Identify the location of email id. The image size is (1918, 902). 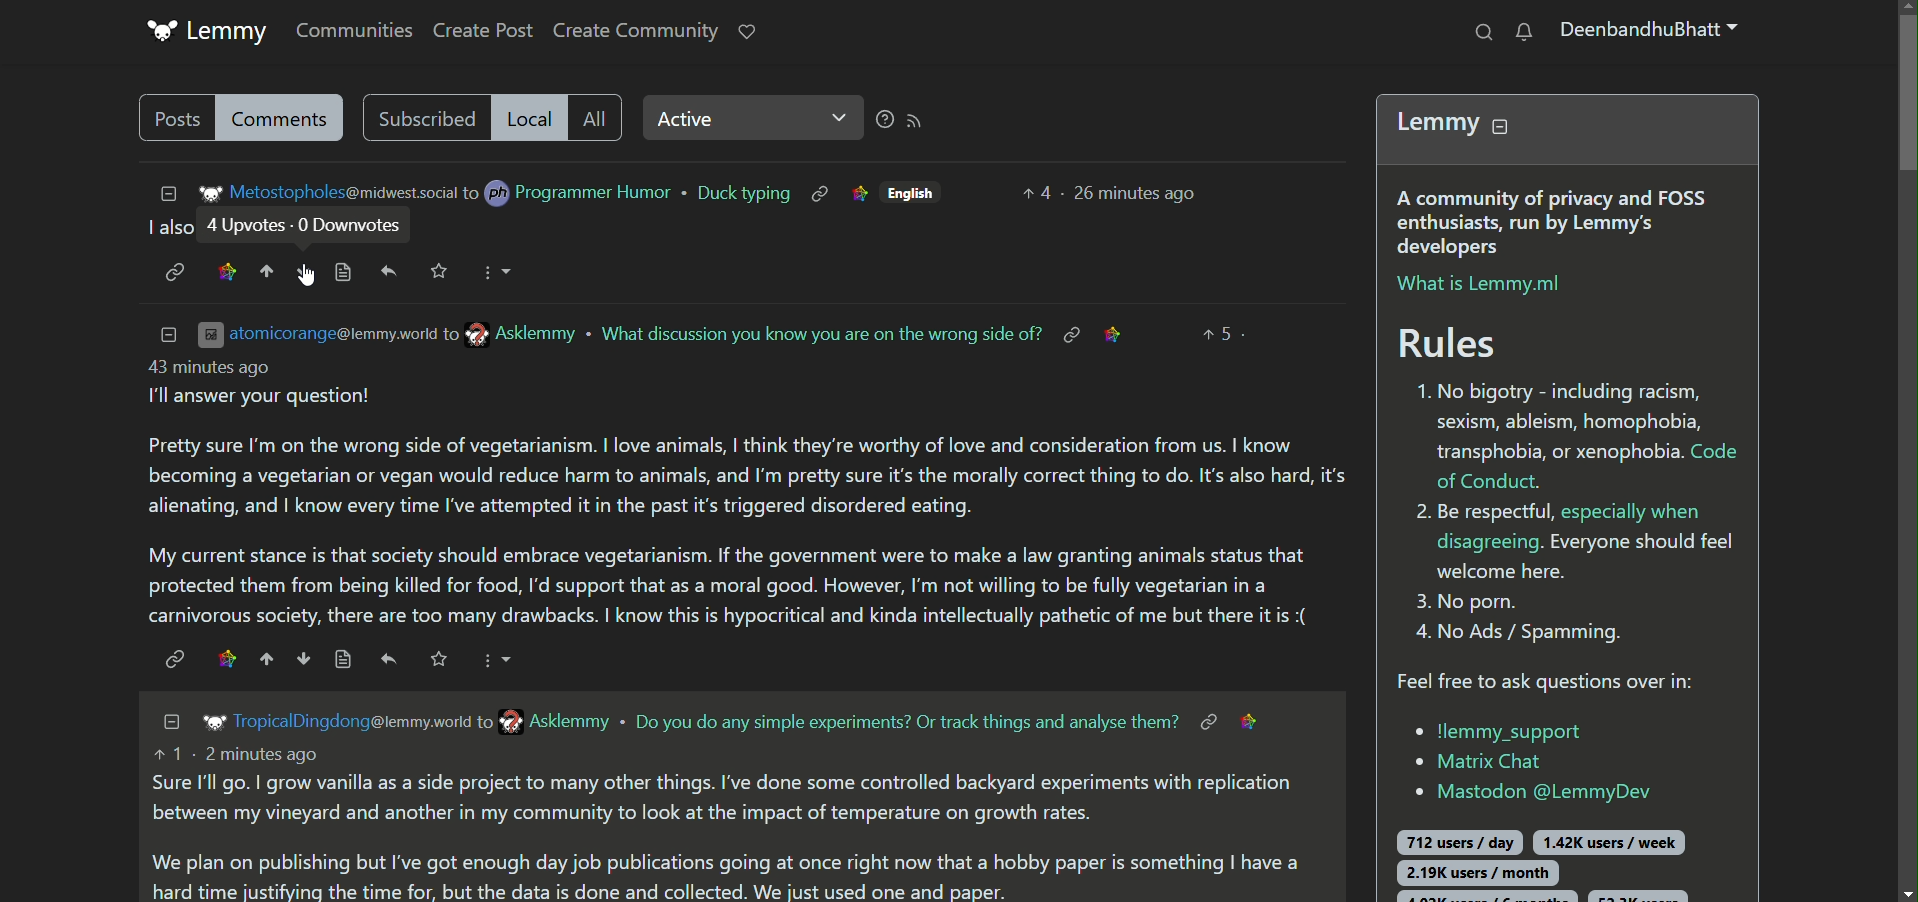
(391, 334).